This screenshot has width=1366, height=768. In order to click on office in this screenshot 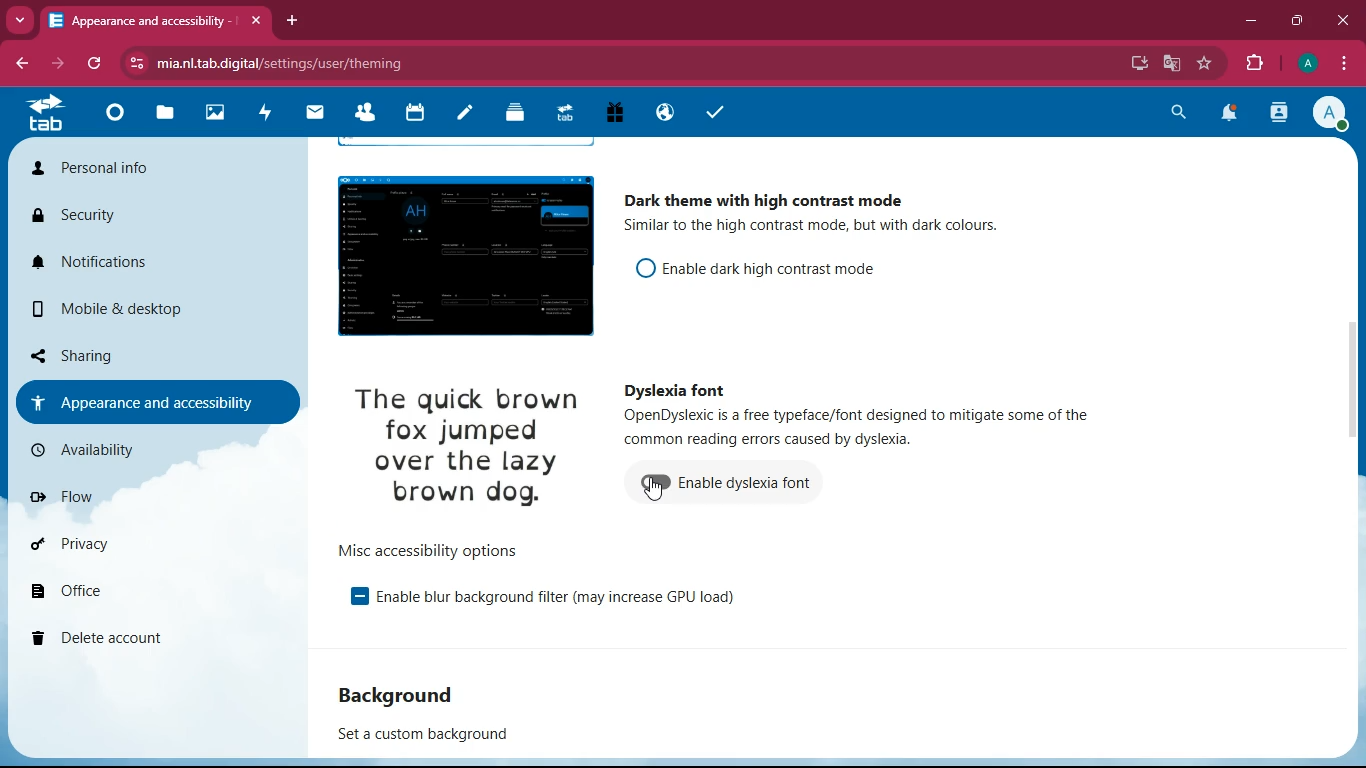, I will do `click(137, 585)`.